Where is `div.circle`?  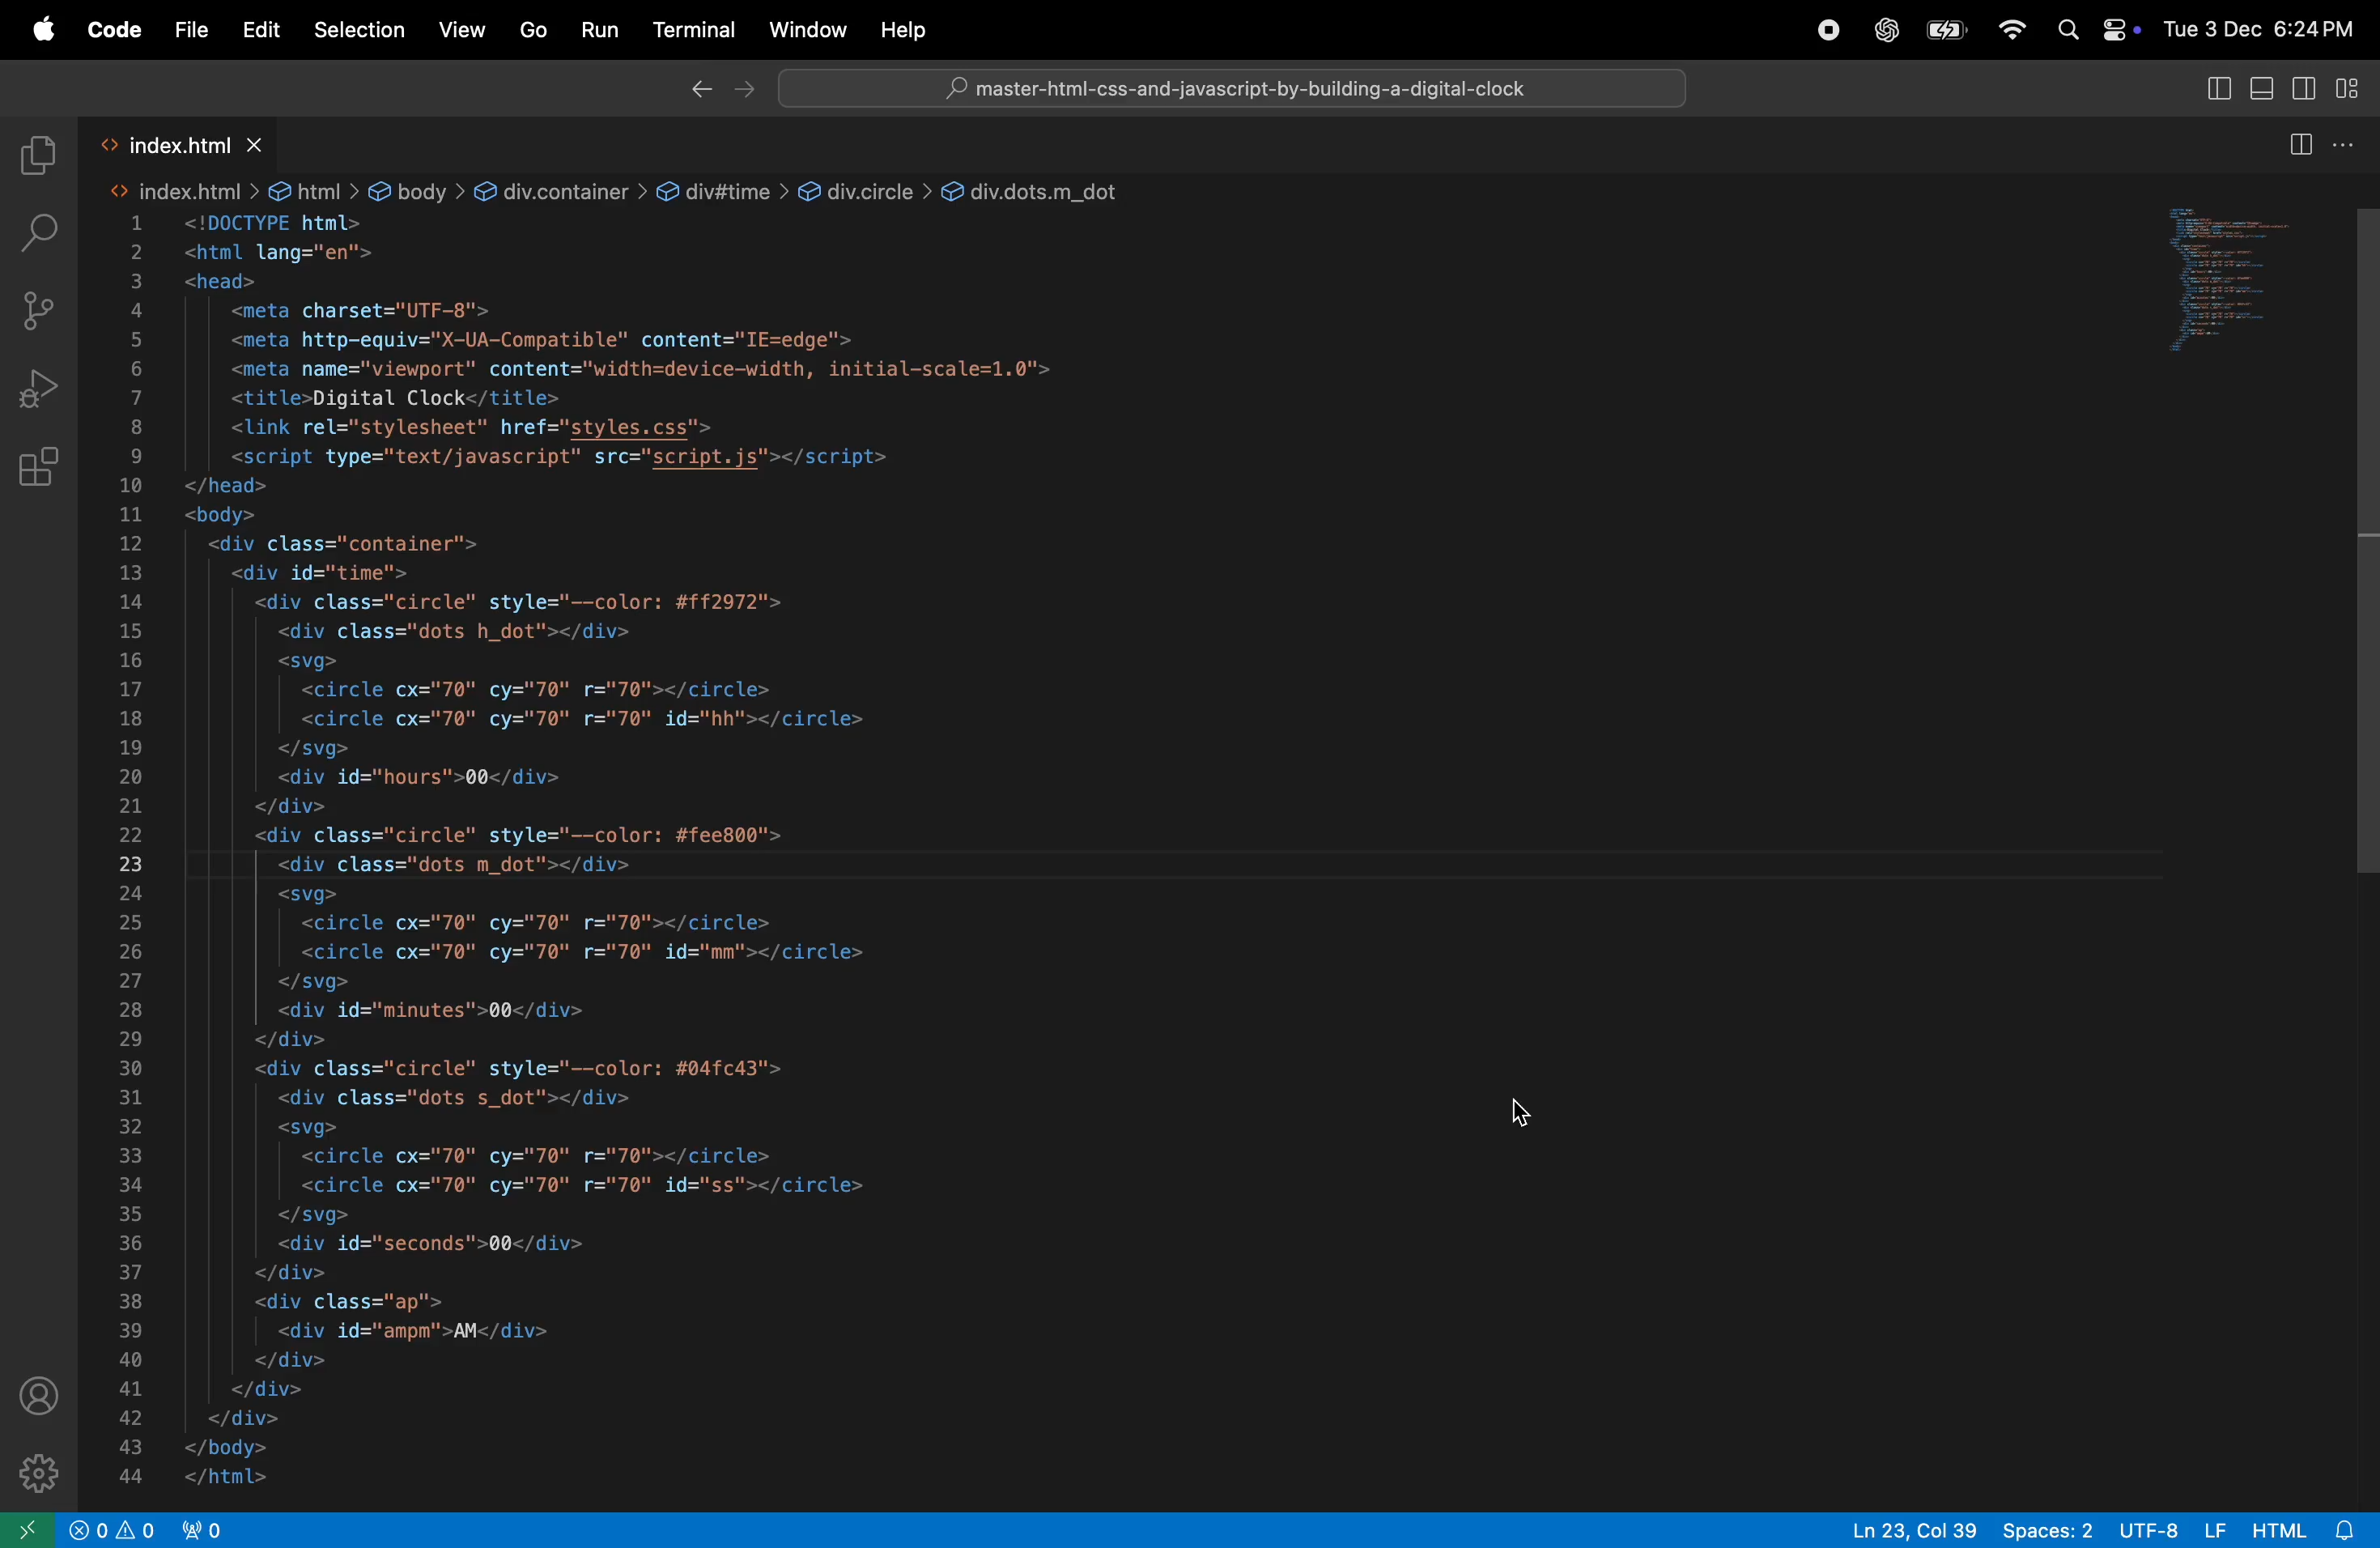 div.circle is located at coordinates (863, 189).